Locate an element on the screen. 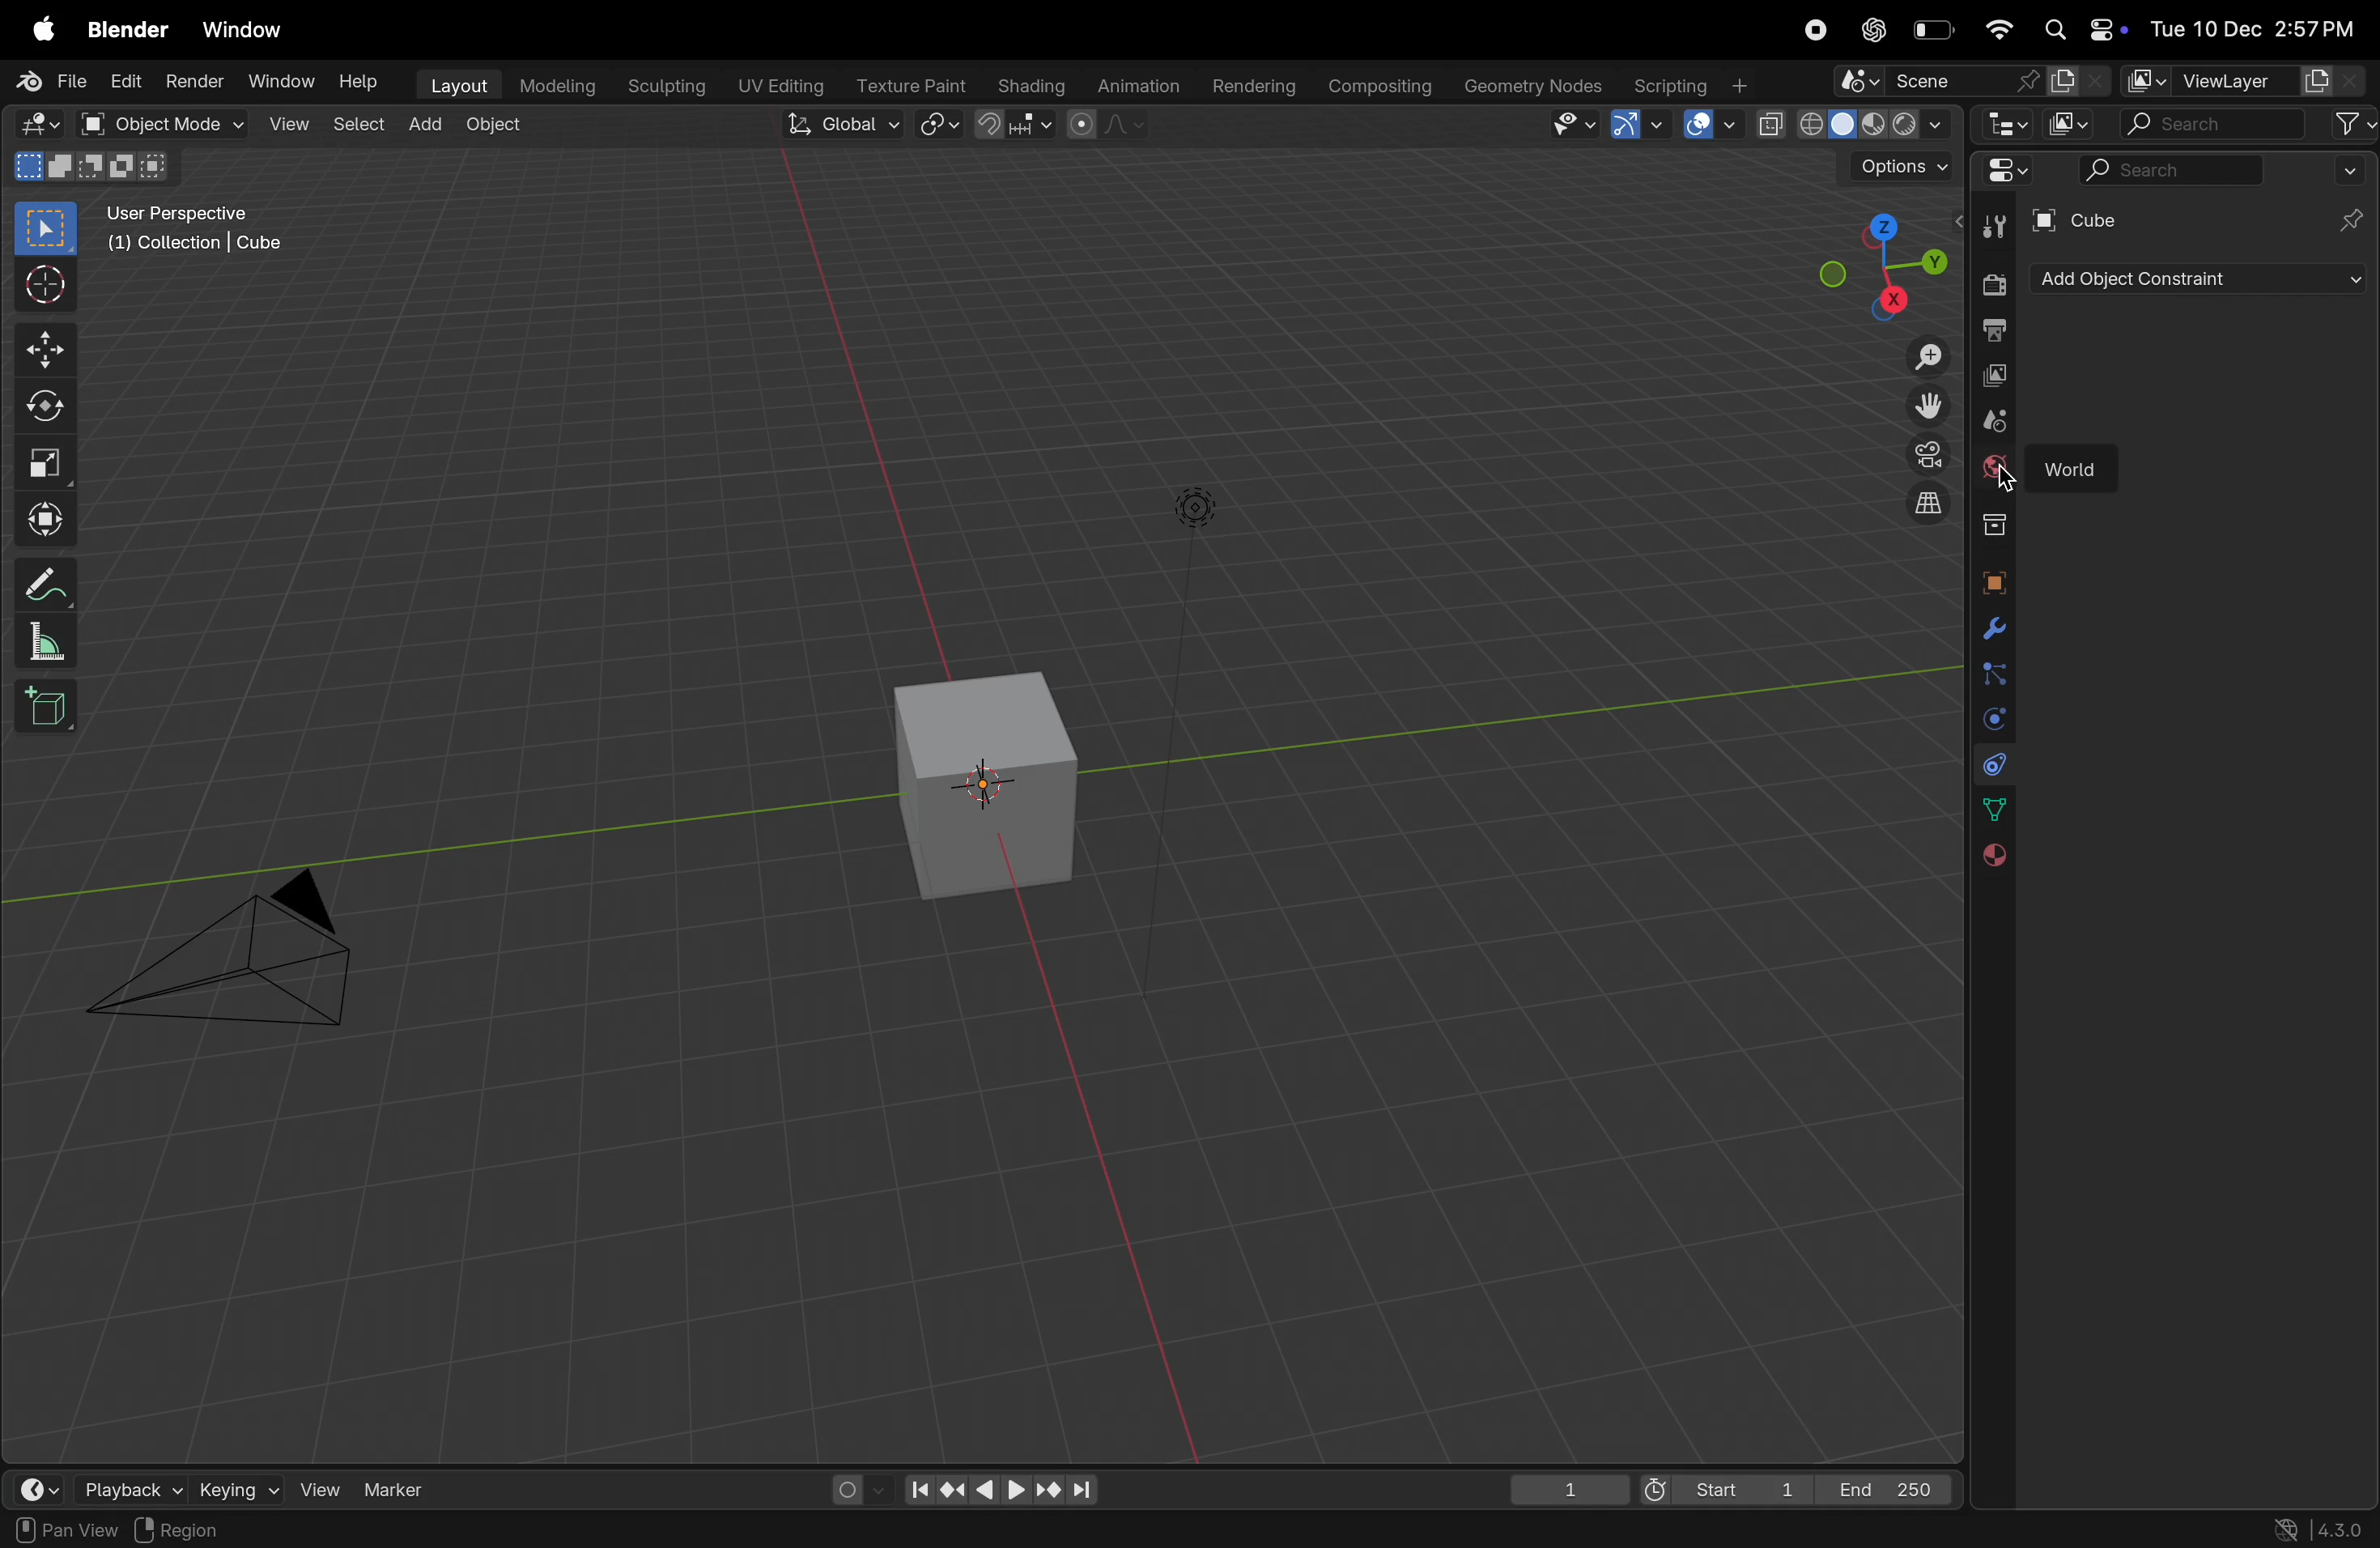 This screenshot has height=1548, width=2380. Help is located at coordinates (358, 81).